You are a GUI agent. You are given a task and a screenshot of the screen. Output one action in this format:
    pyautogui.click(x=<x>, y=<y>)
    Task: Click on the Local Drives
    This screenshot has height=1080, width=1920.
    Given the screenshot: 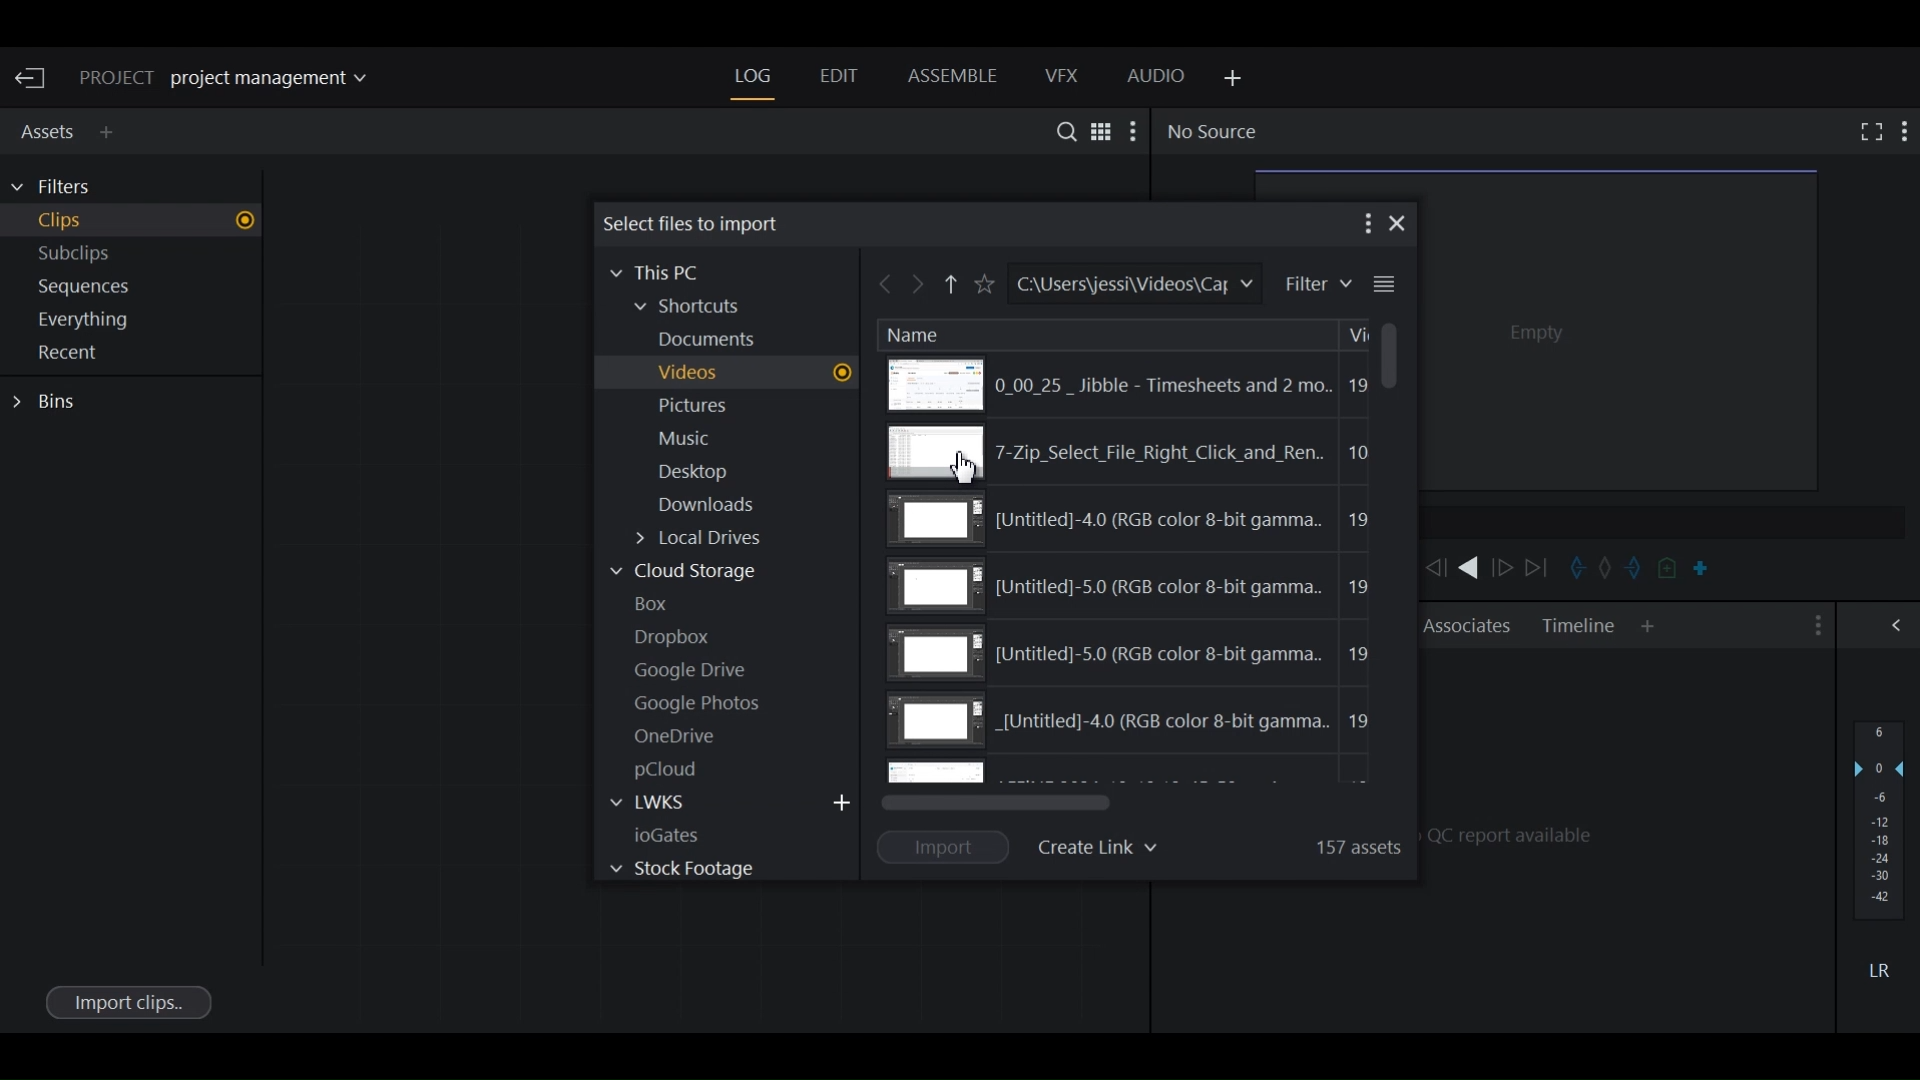 What is the action you would take?
    pyautogui.click(x=716, y=541)
    